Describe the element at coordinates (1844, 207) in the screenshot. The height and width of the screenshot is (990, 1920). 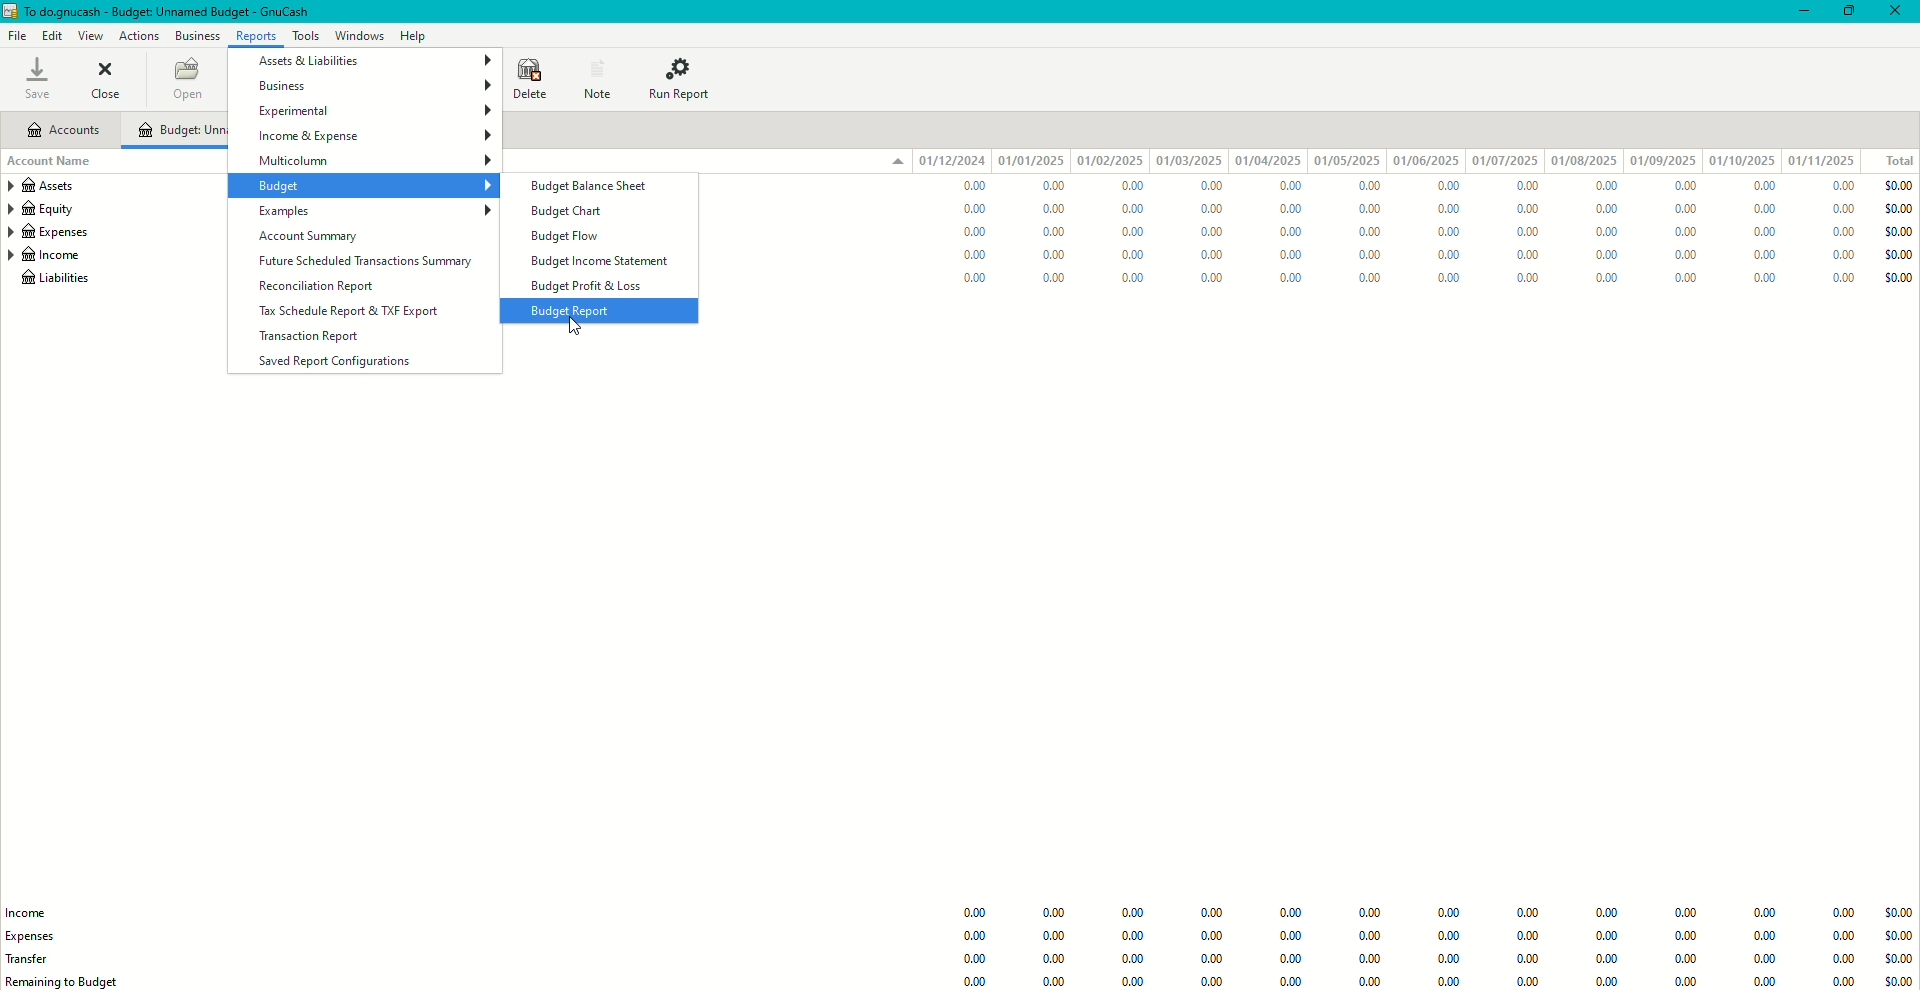
I see `0.00` at that location.